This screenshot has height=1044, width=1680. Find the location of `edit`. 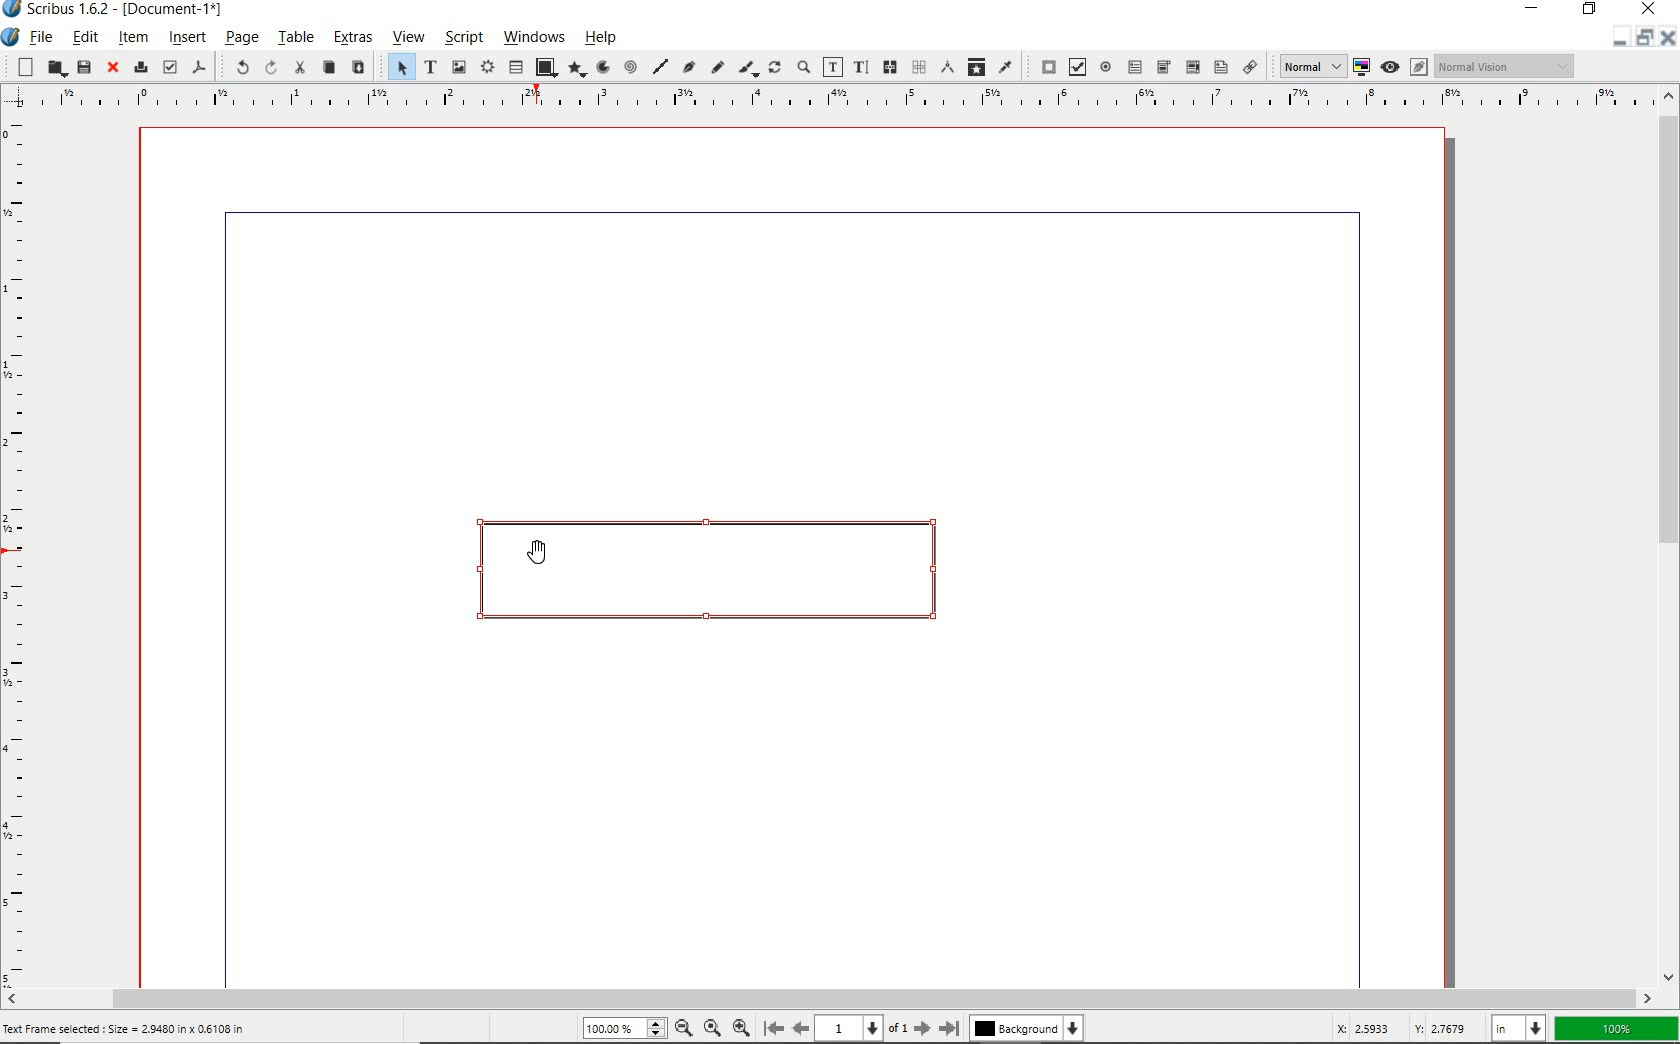

edit is located at coordinates (85, 37).